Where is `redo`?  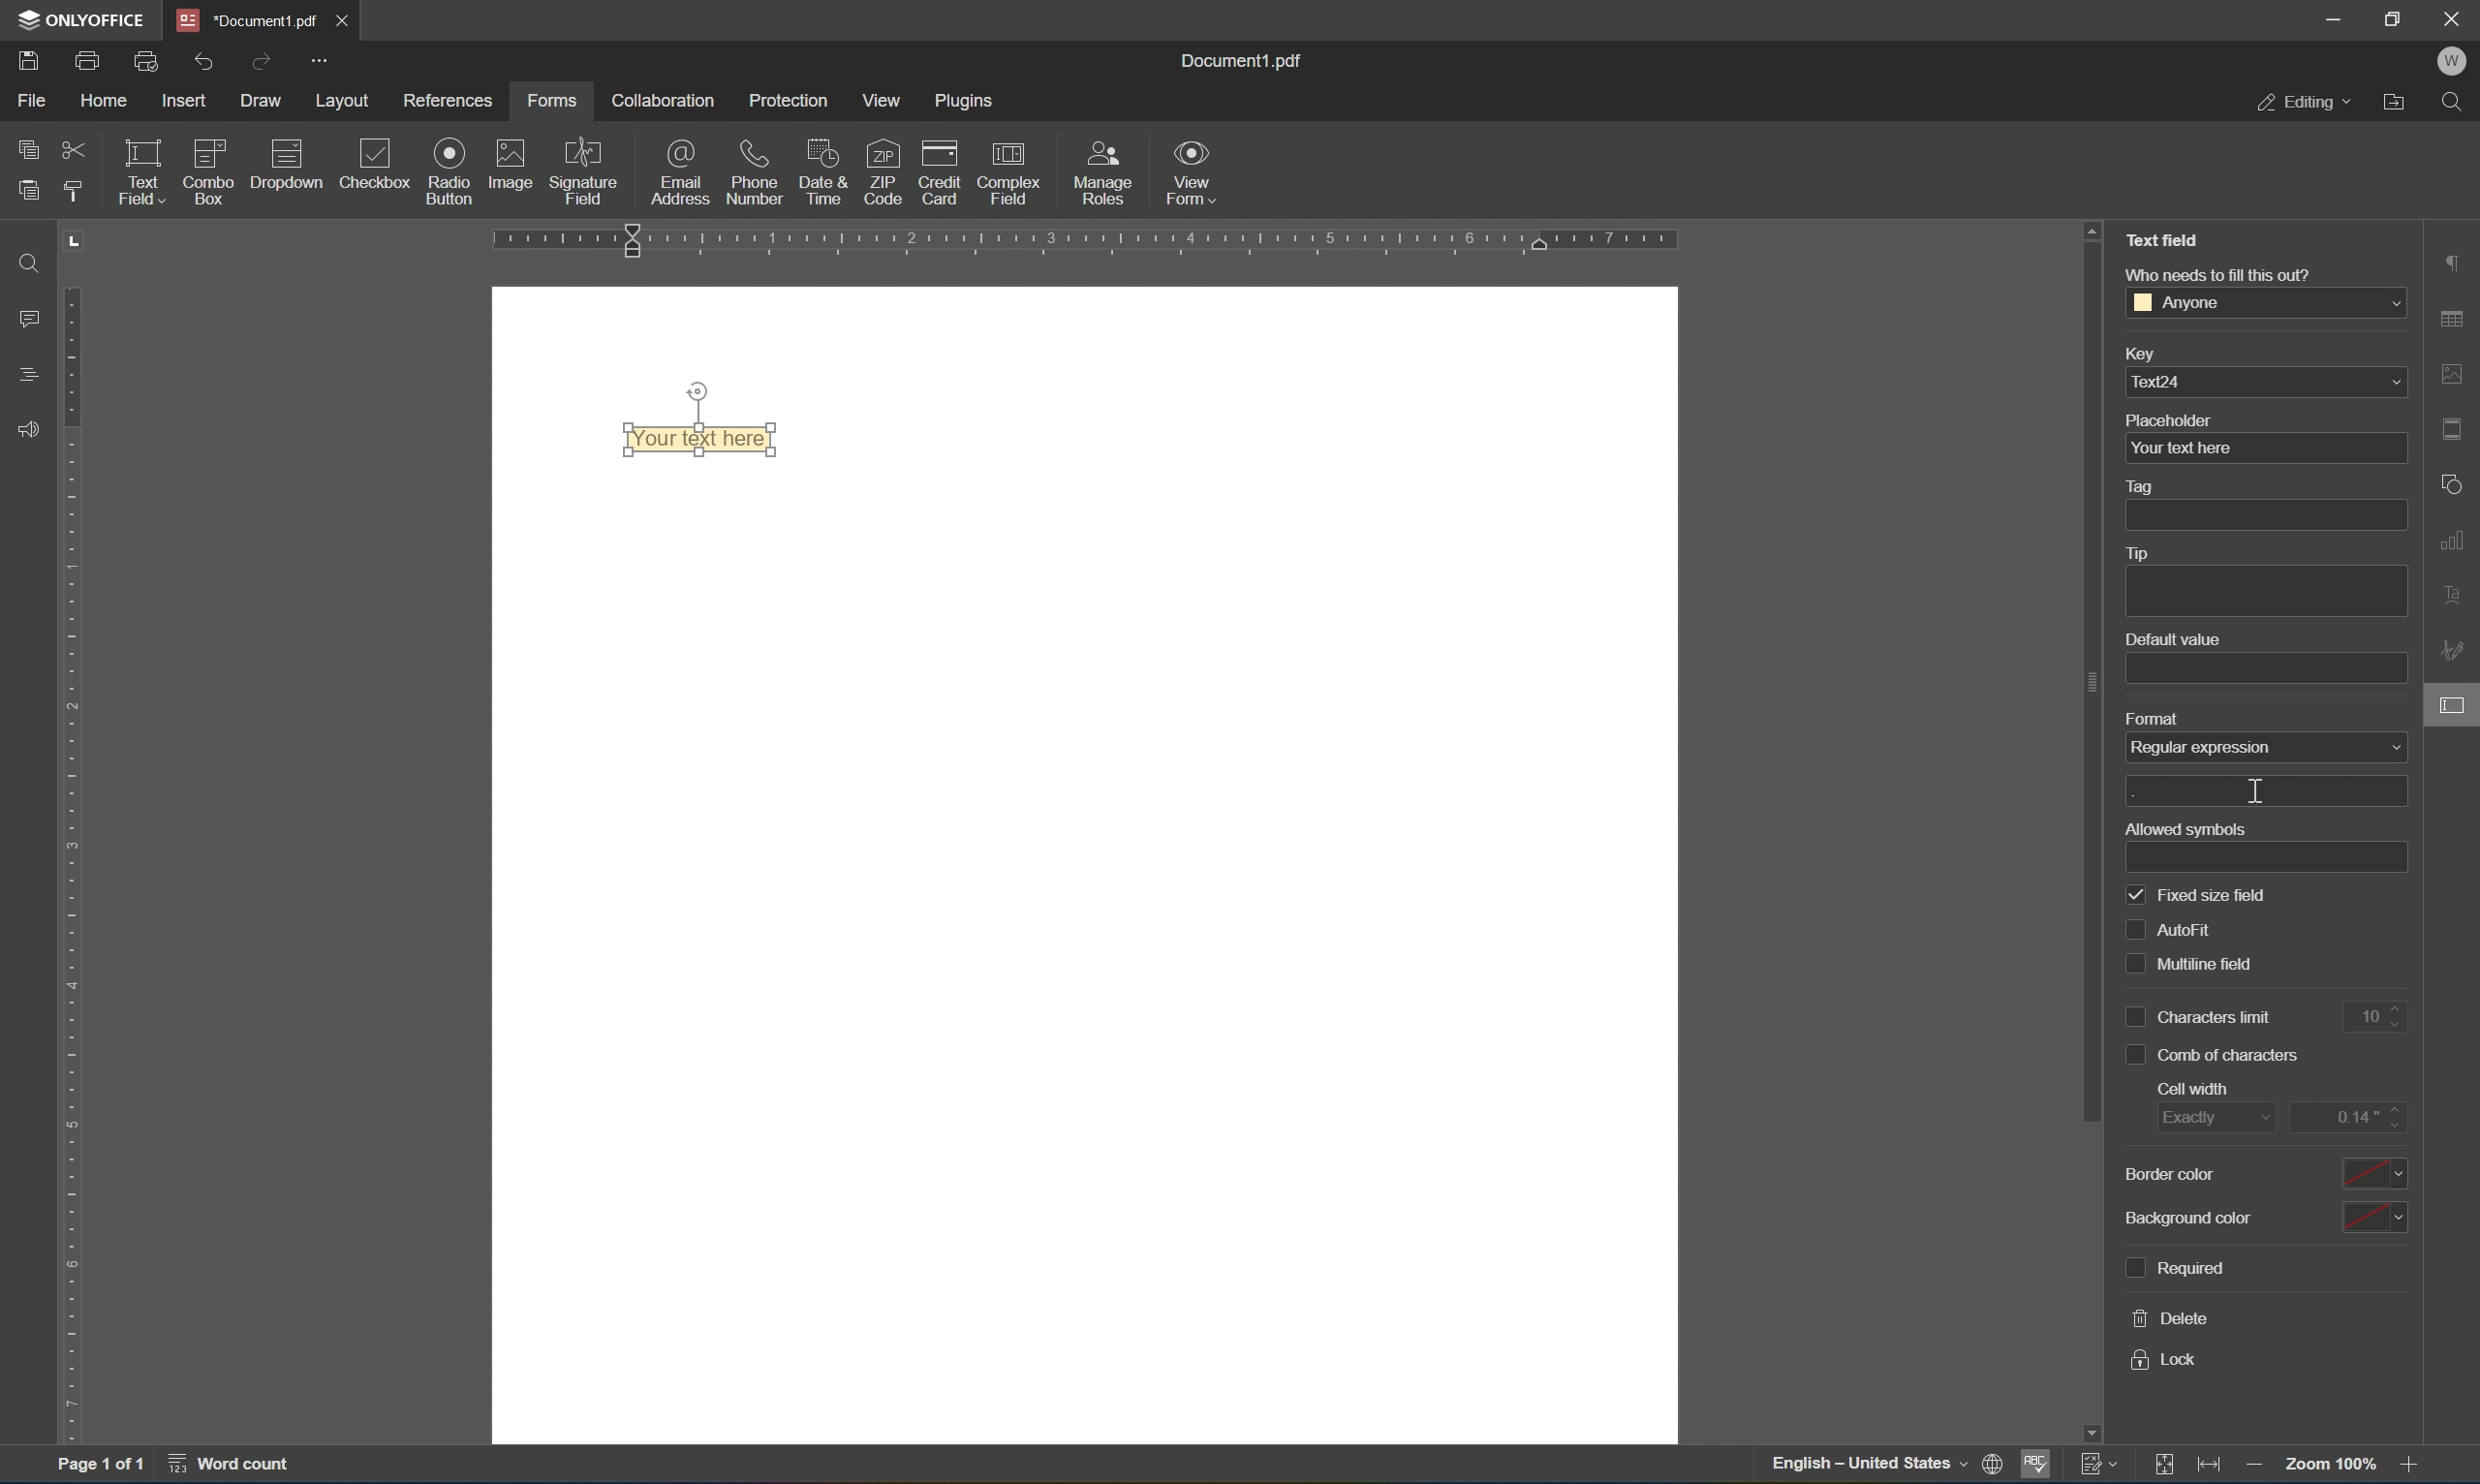 redo is located at coordinates (265, 61).